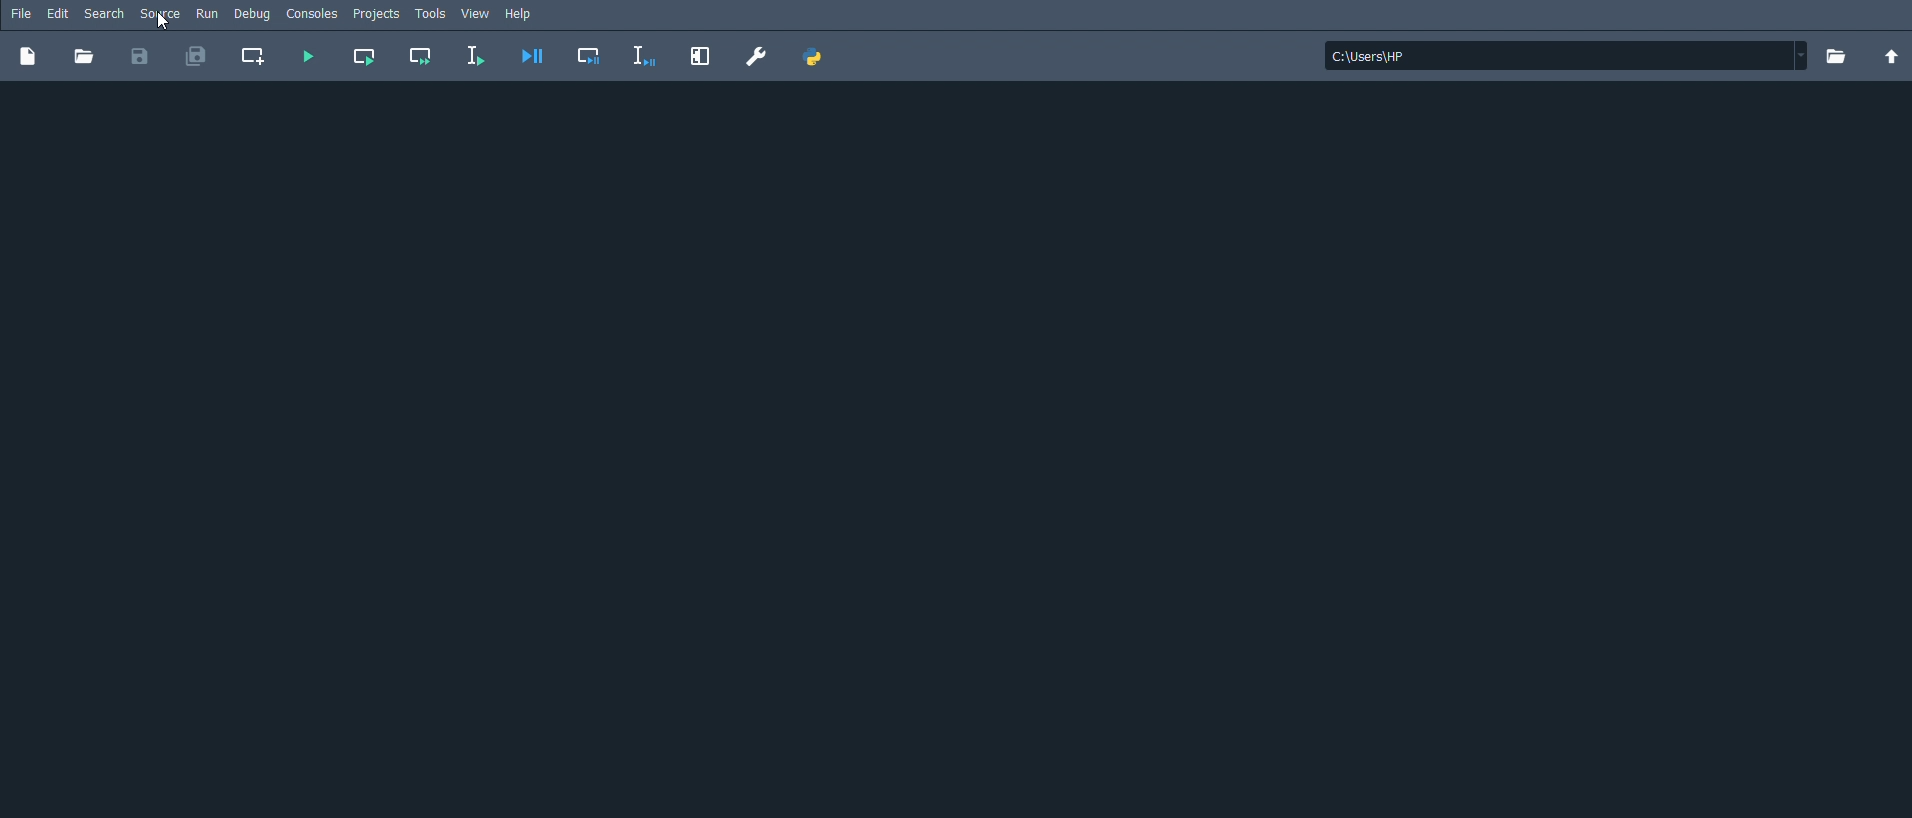 The width and height of the screenshot is (1912, 818). What do you see at coordinates (27, 57) in the screenshot?
I see `New file` at bounding box center [27, 57].